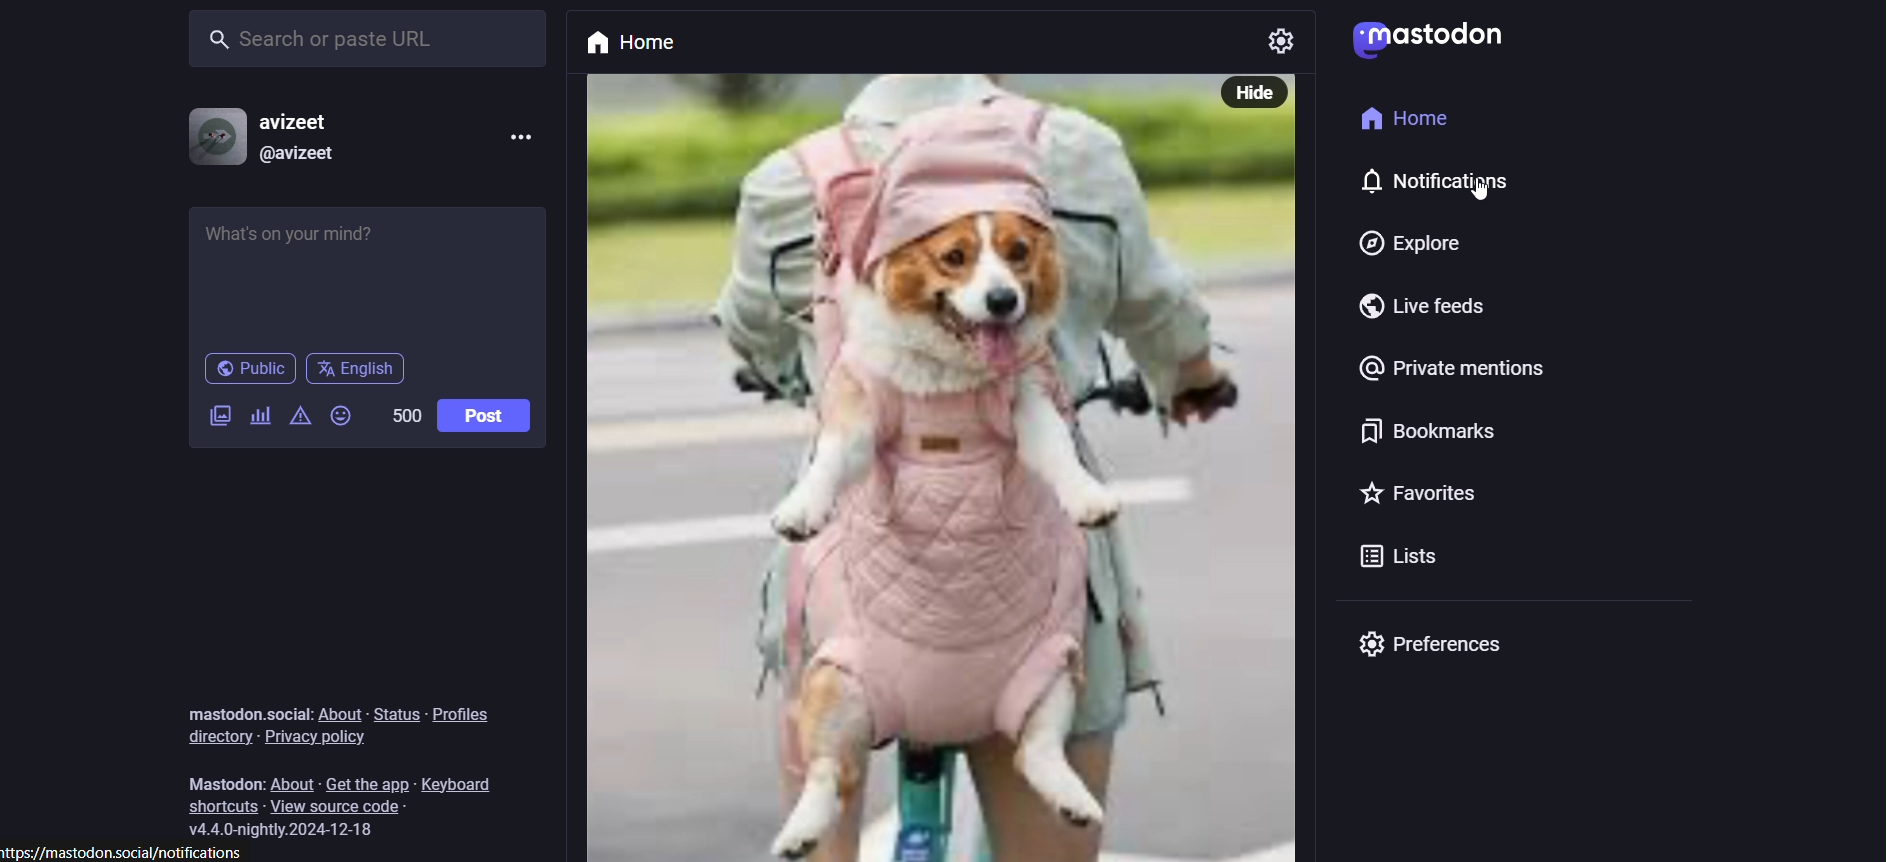  What do you see at coordinates (1394, 555) in the screenshot?
I see `lists` at bounding box center [1394, 555].